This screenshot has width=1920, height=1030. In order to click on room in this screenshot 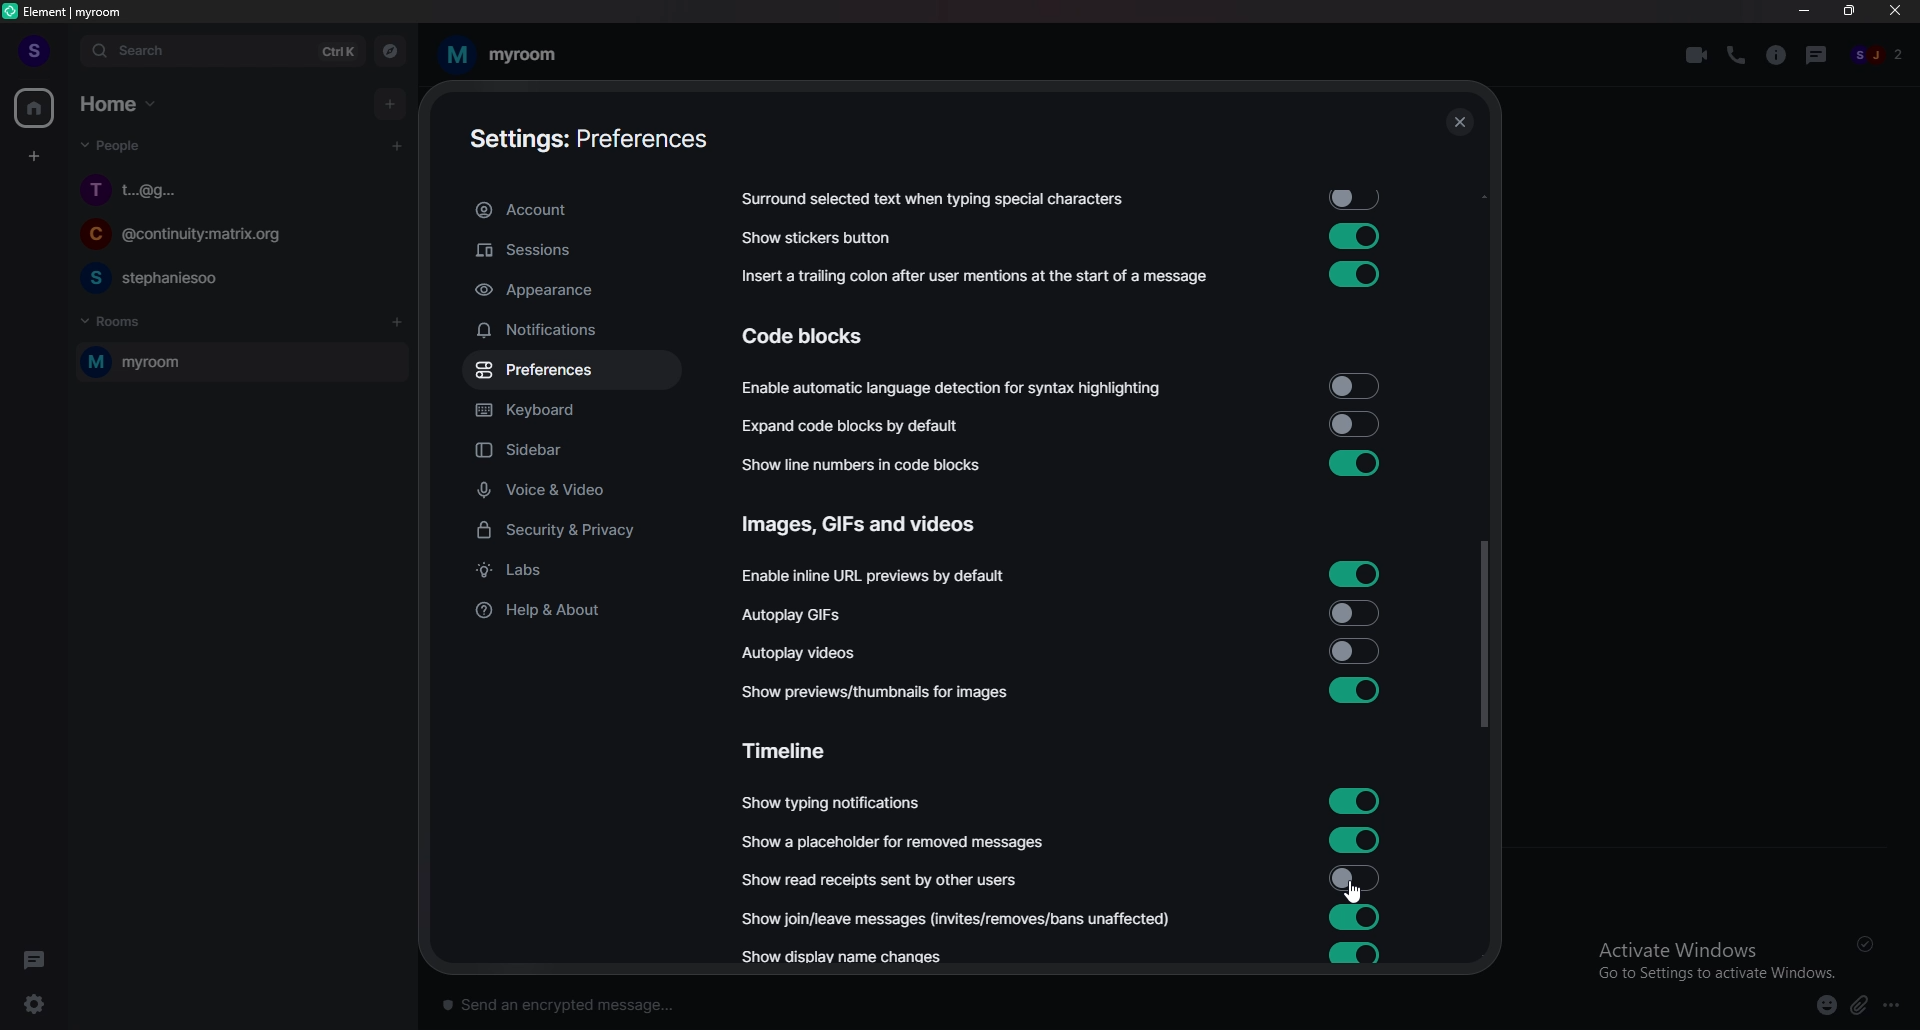, I will do `click(237, 363)`.